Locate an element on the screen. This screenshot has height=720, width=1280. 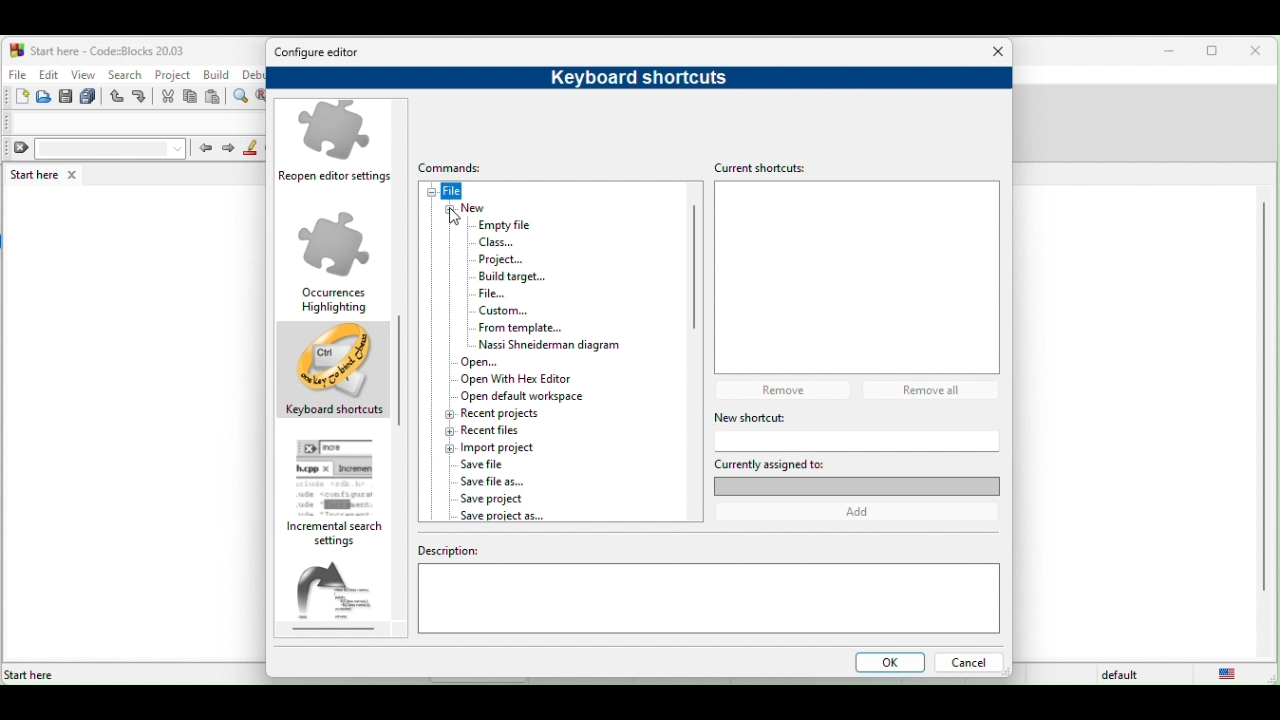
new shortcut is located at coordinates (824, 417).